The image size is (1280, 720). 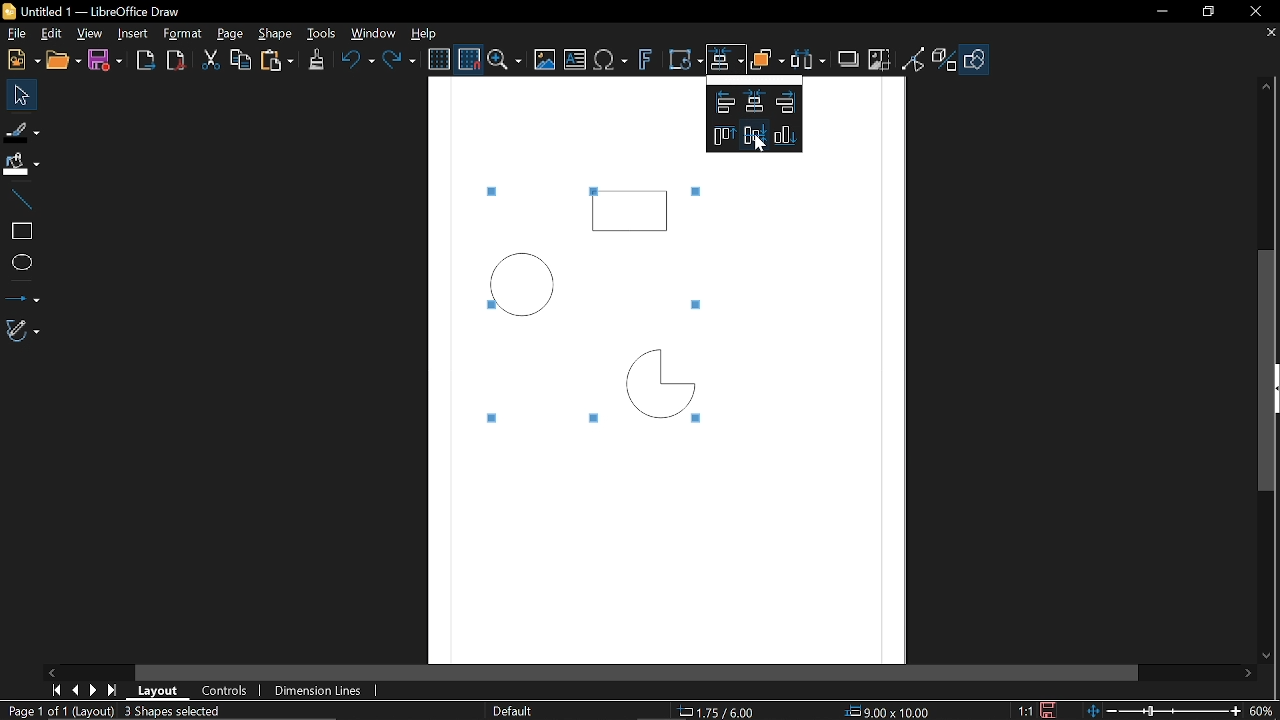 What do you see at coordinates (642, 62) in the screenshot?
I see `Insert fontwork` at bounding box center [642, 62].